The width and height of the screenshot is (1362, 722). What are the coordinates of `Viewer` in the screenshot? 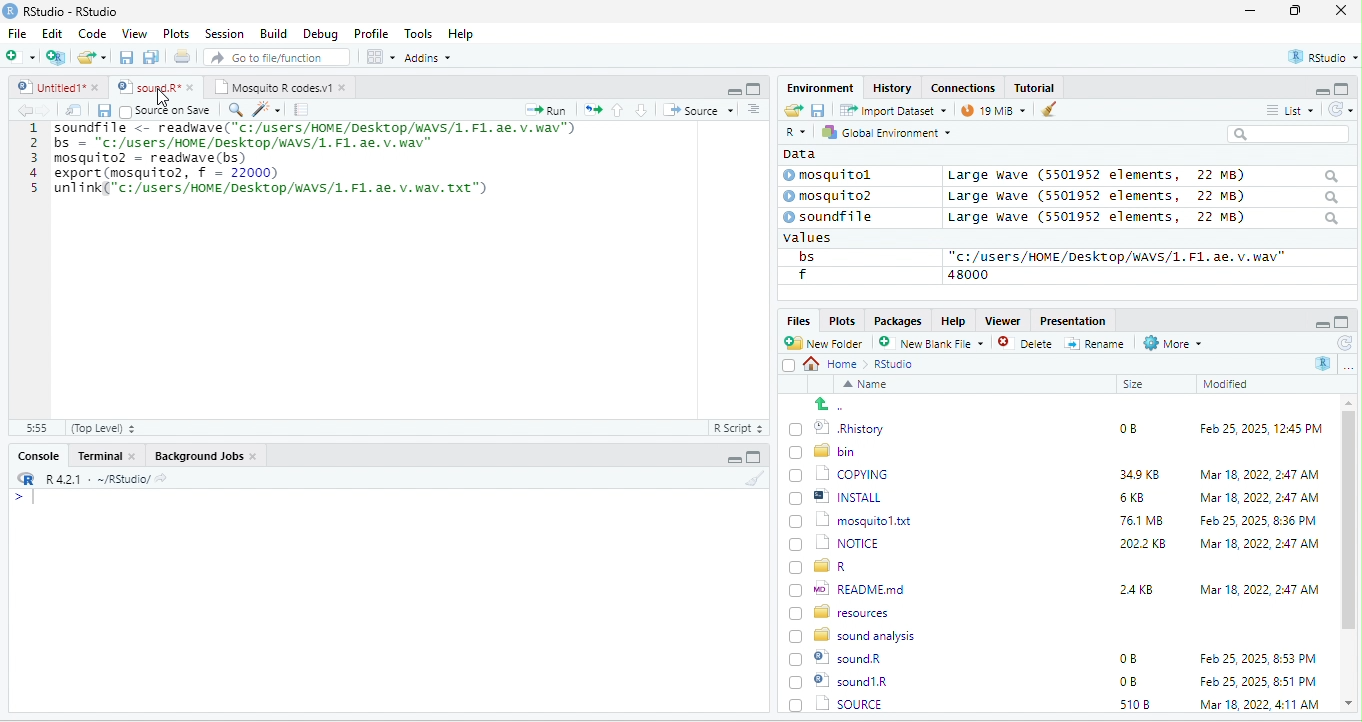 It's located at (1000, 321).